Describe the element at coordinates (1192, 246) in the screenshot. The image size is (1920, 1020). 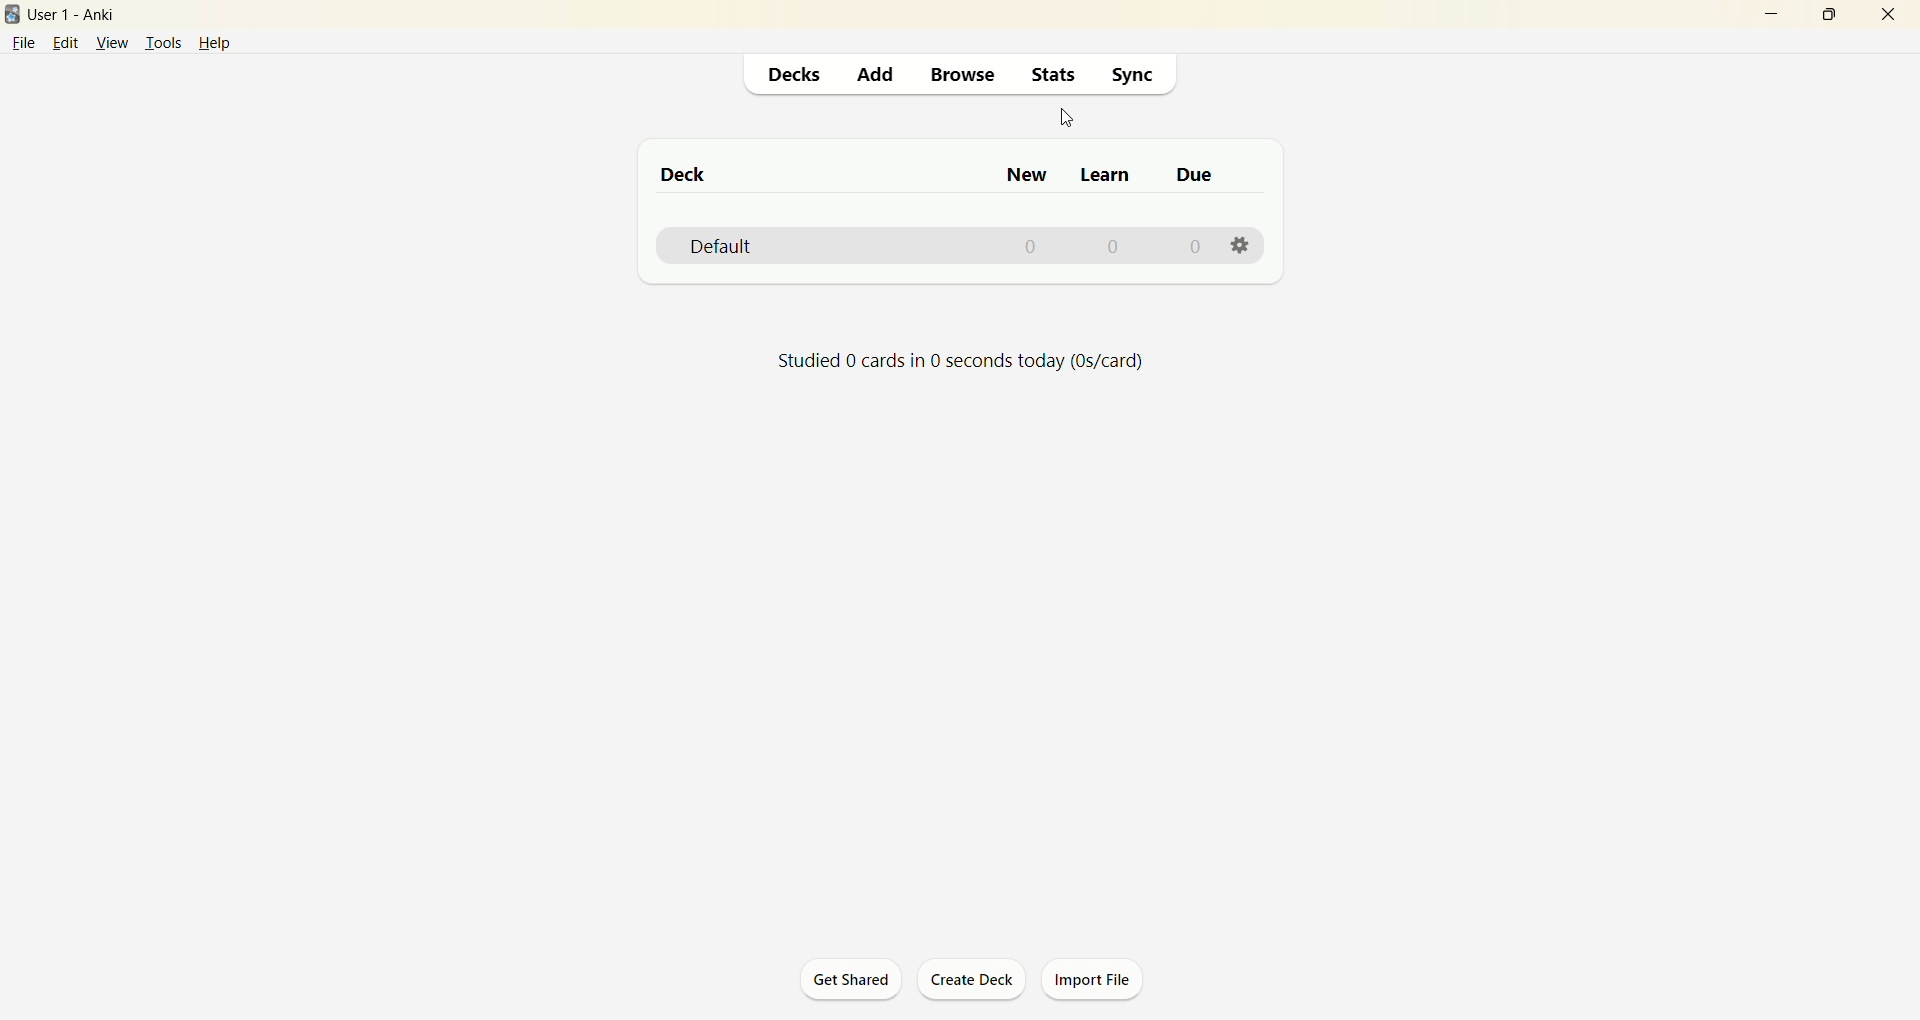
I see `0` at that location.